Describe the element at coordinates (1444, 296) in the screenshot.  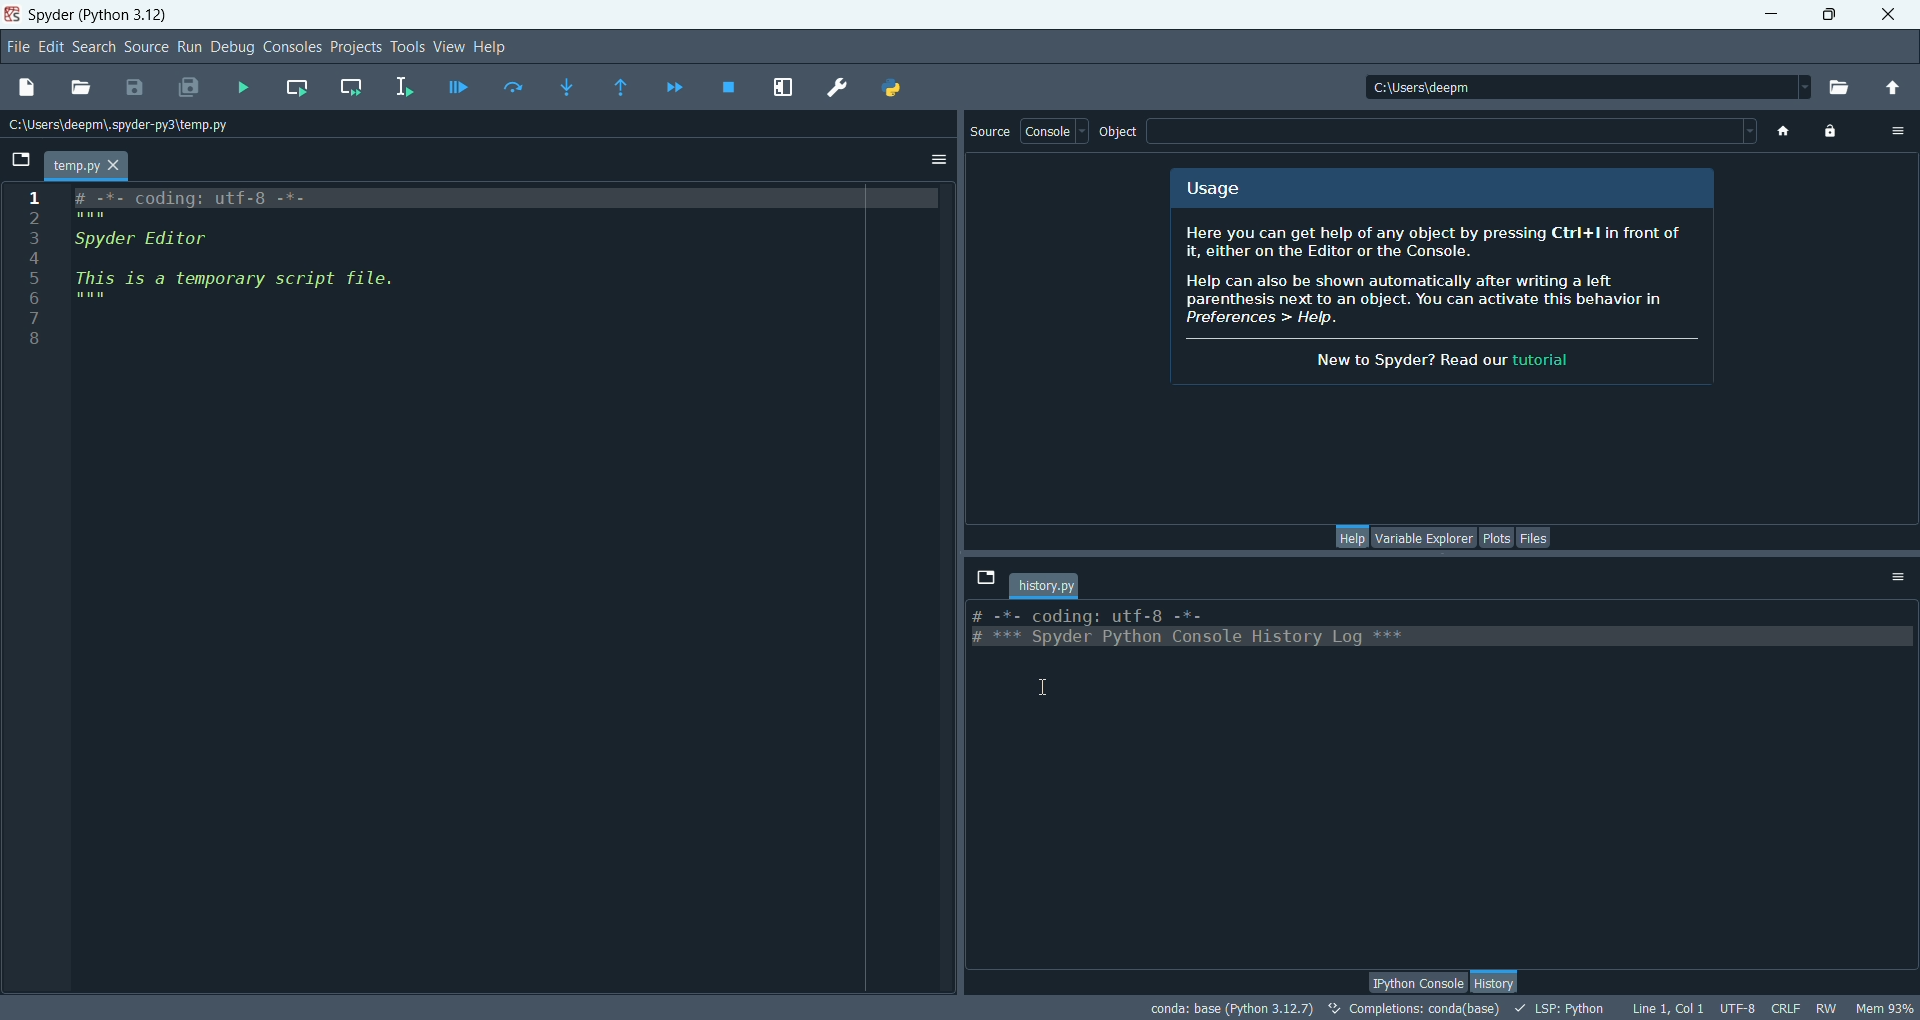
I see `spyder info` at that location.